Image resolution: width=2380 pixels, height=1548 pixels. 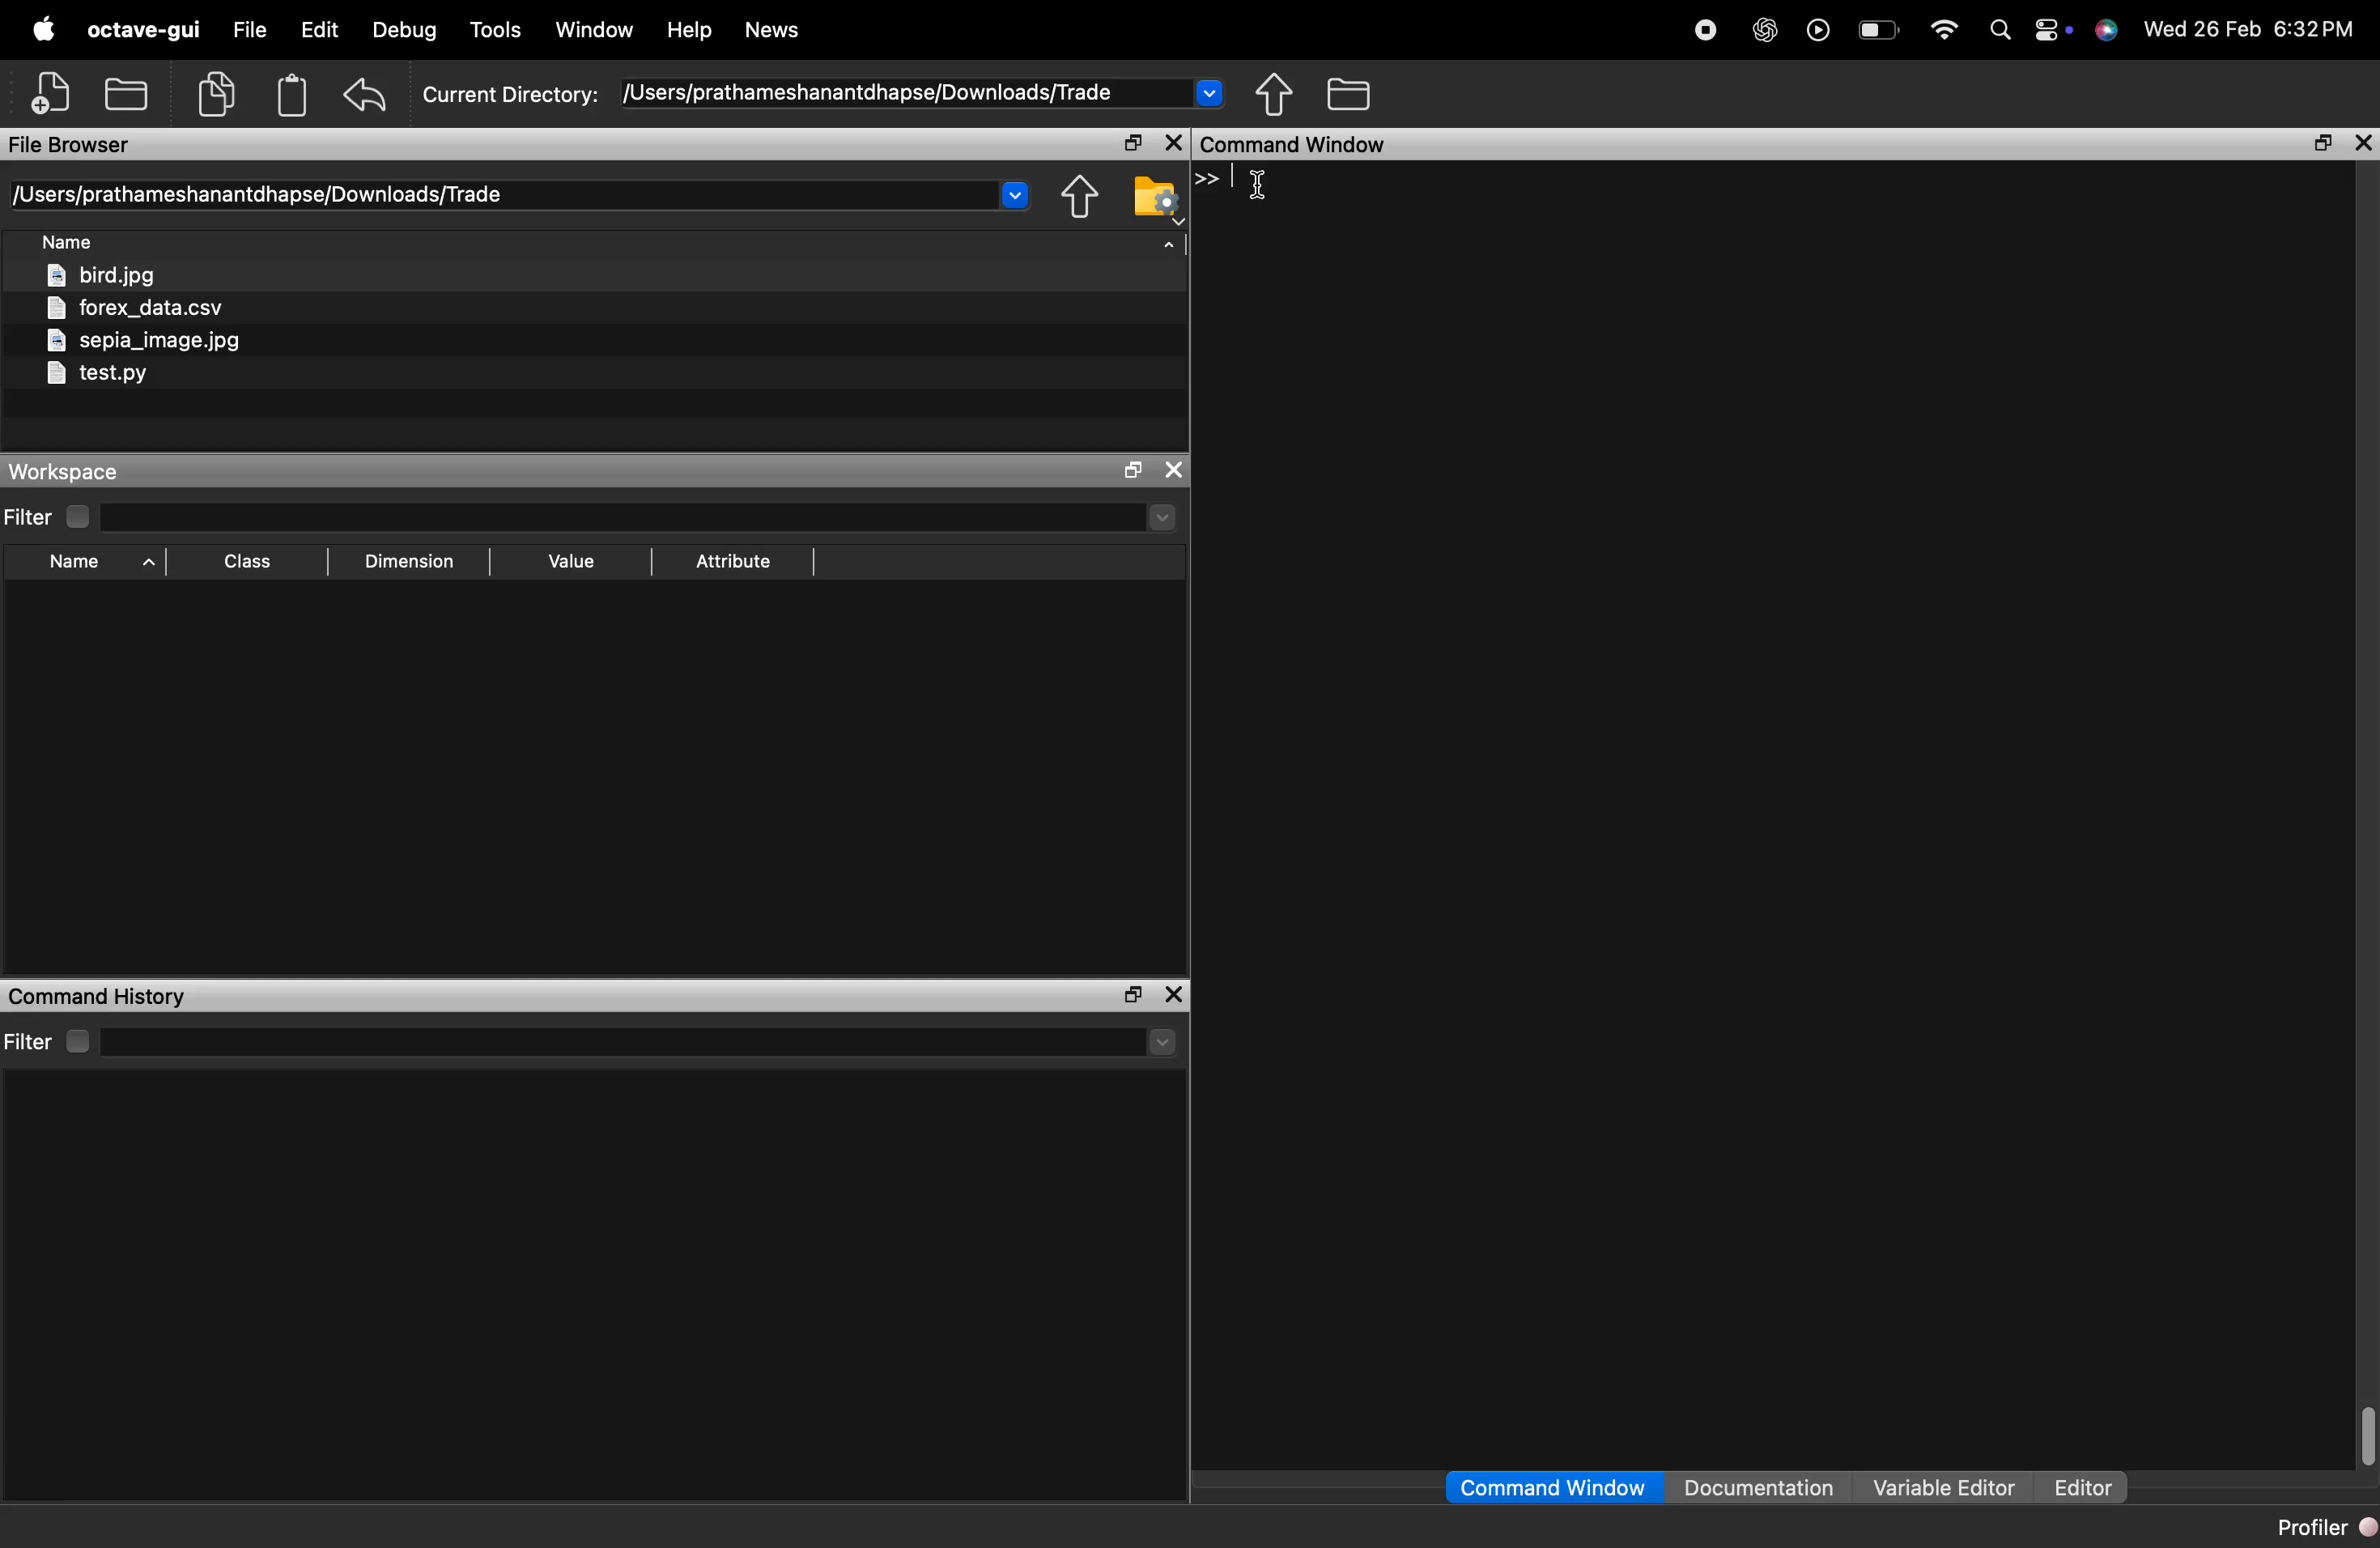 I want to click on play, so click(x=1817, y=29).